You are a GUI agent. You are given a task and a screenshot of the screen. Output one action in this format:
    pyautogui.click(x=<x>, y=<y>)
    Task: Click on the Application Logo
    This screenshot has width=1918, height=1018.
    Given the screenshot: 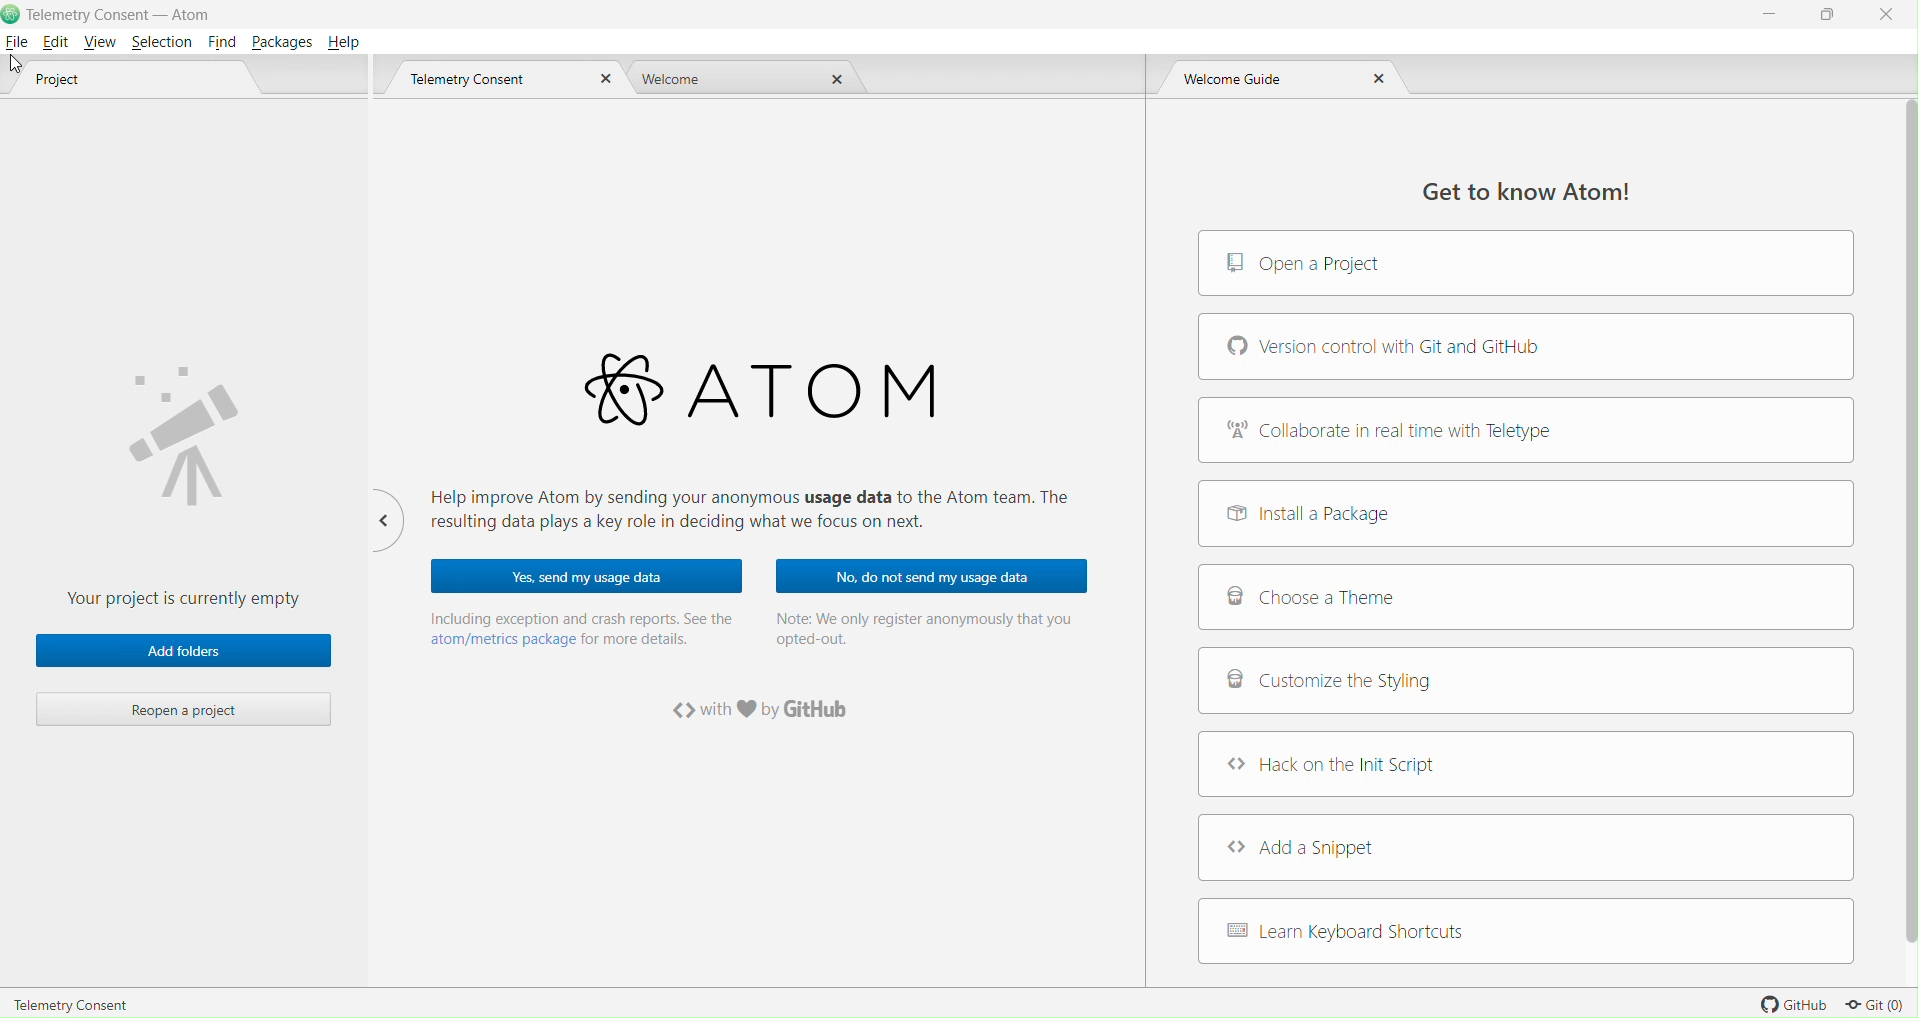 What is the action you would take?
    pyautogui.click(x=12, y=14)
    